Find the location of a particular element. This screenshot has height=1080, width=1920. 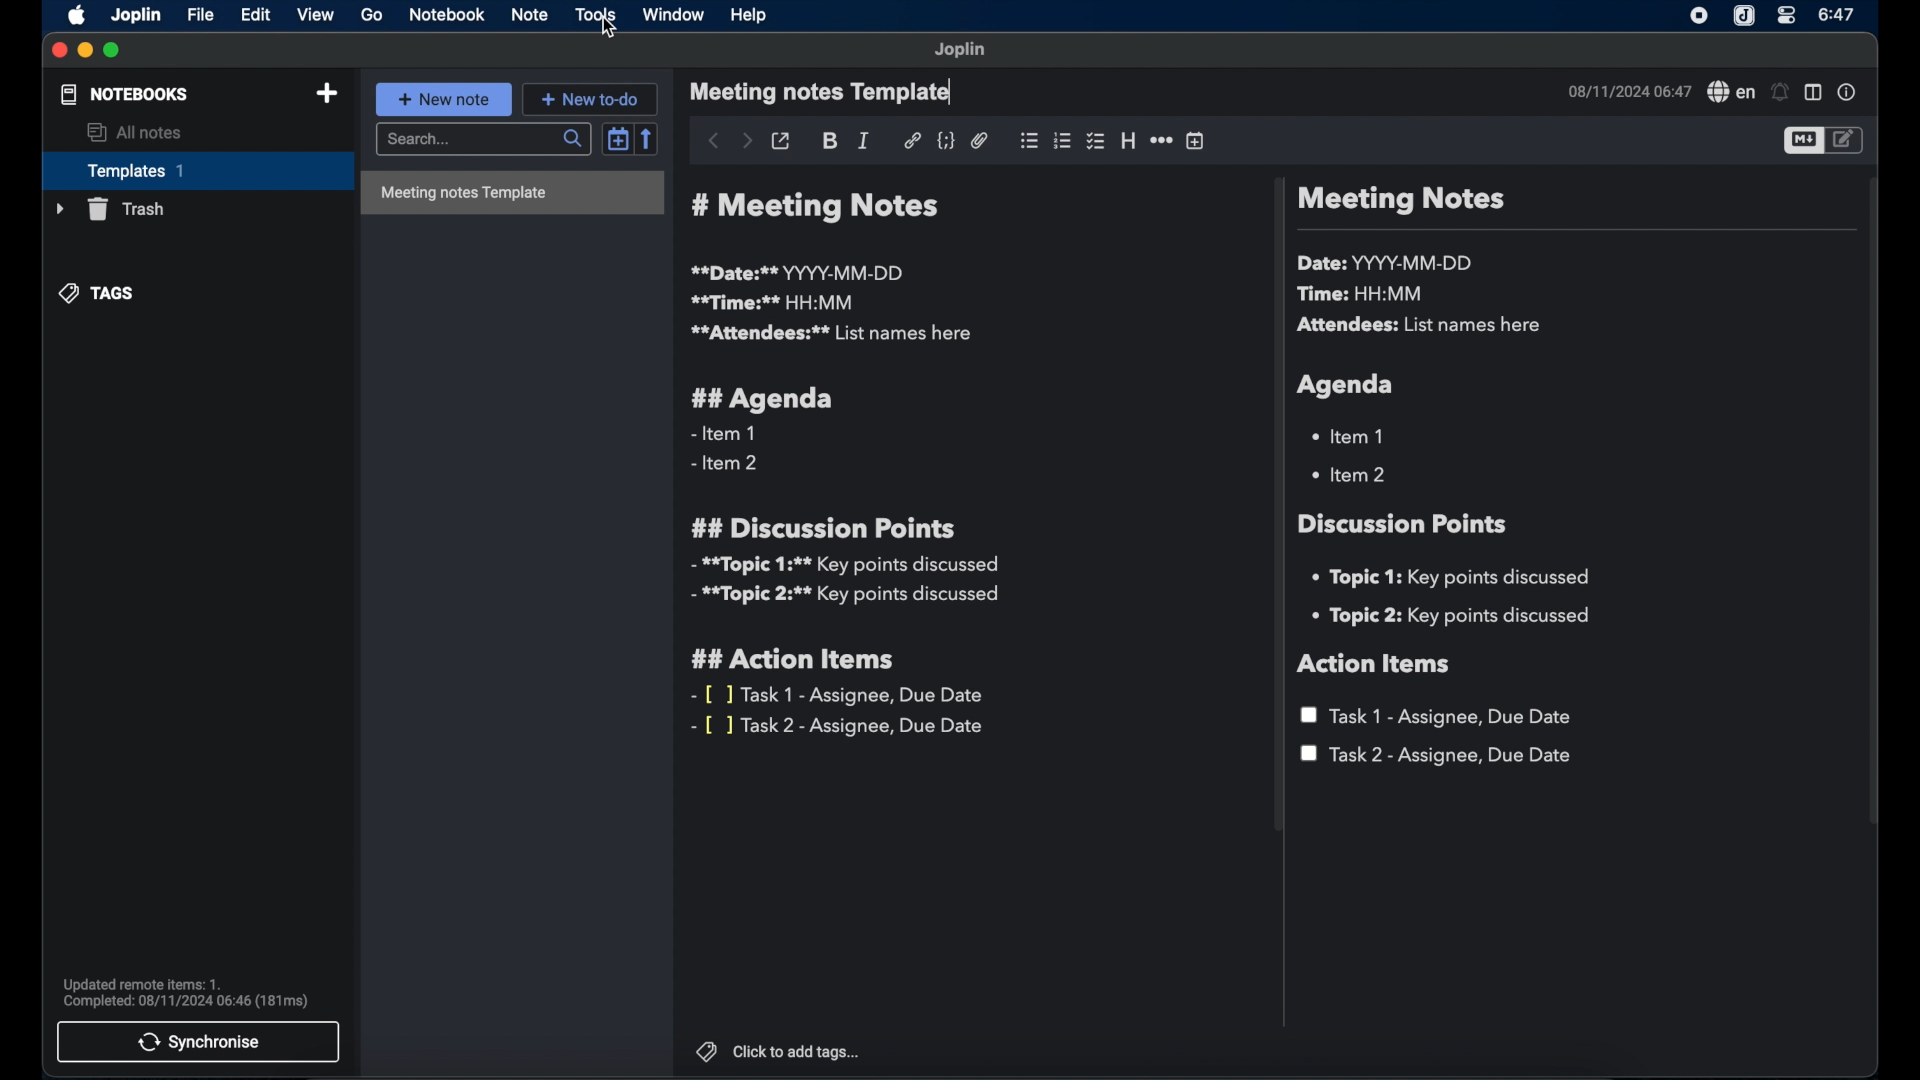

all notes is located at coordinates (135, 133).